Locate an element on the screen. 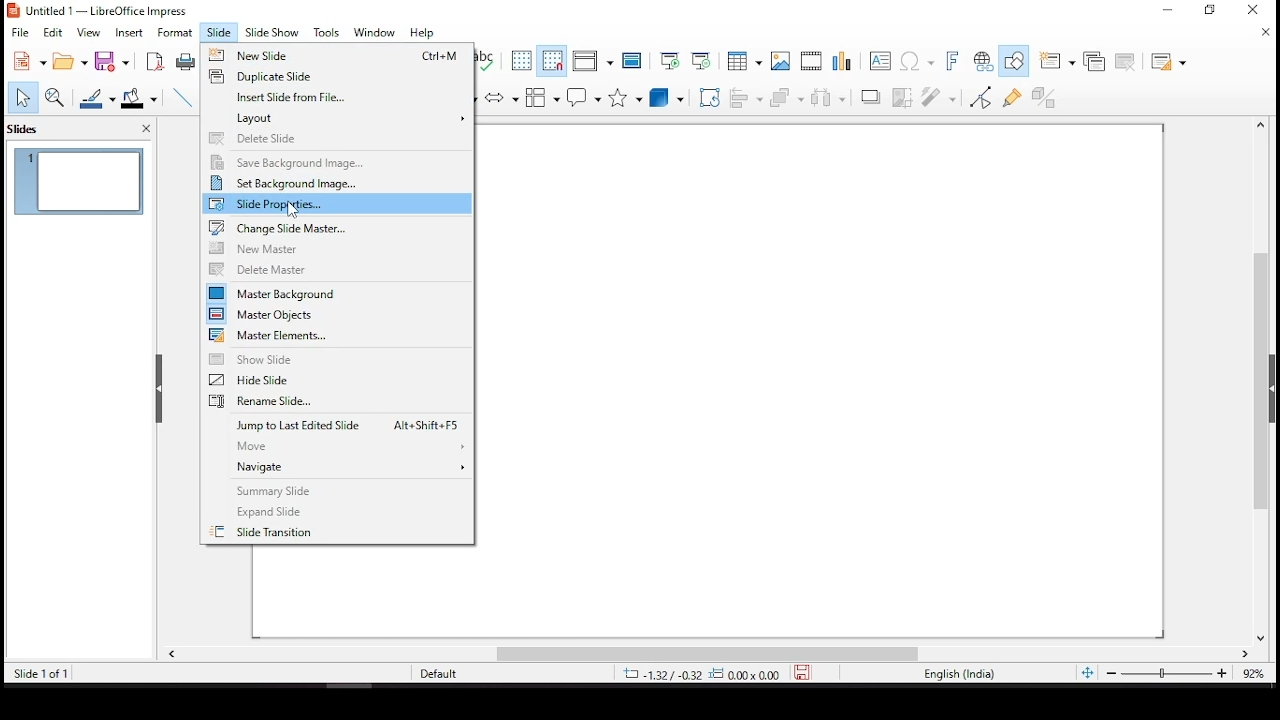 This screenshot has height=720, width=1280. slide is located at coordinates (220, 32).